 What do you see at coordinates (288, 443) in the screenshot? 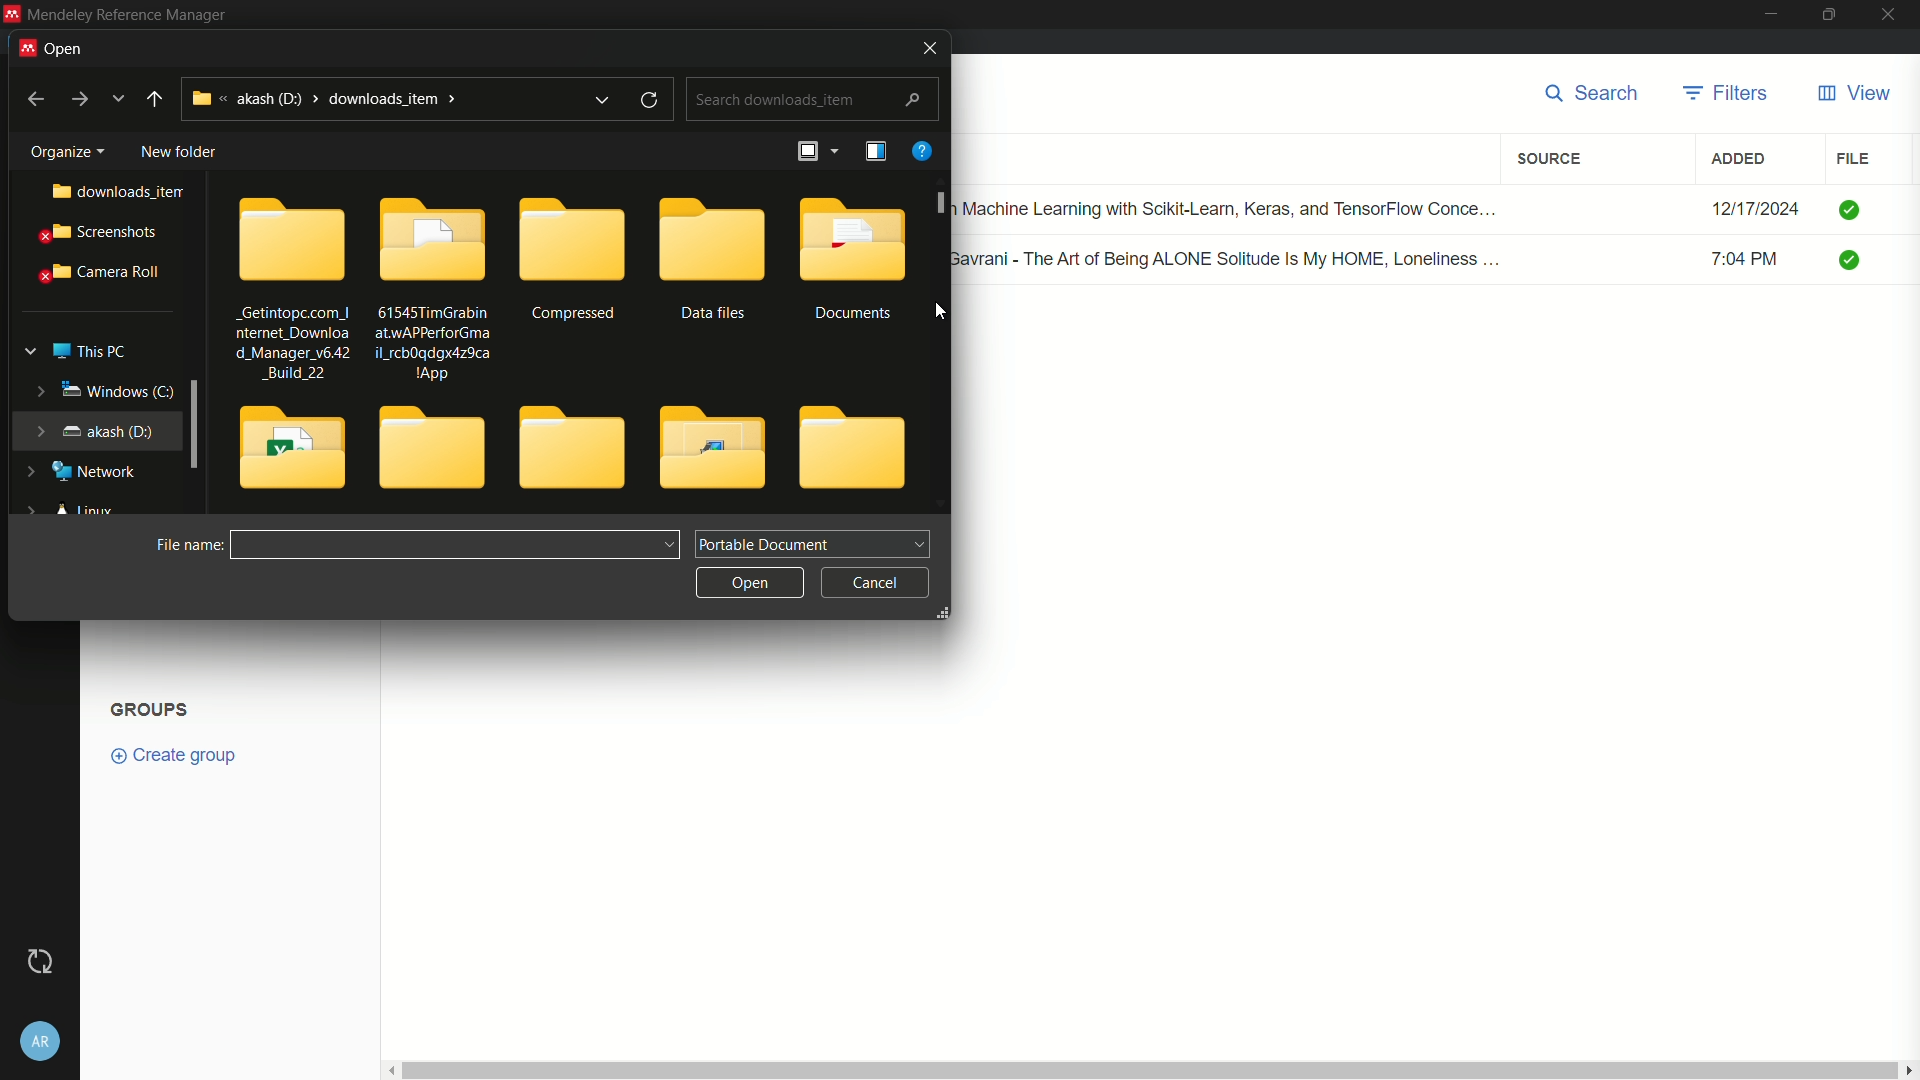
I see `folder` at bounding box center [288, 443].